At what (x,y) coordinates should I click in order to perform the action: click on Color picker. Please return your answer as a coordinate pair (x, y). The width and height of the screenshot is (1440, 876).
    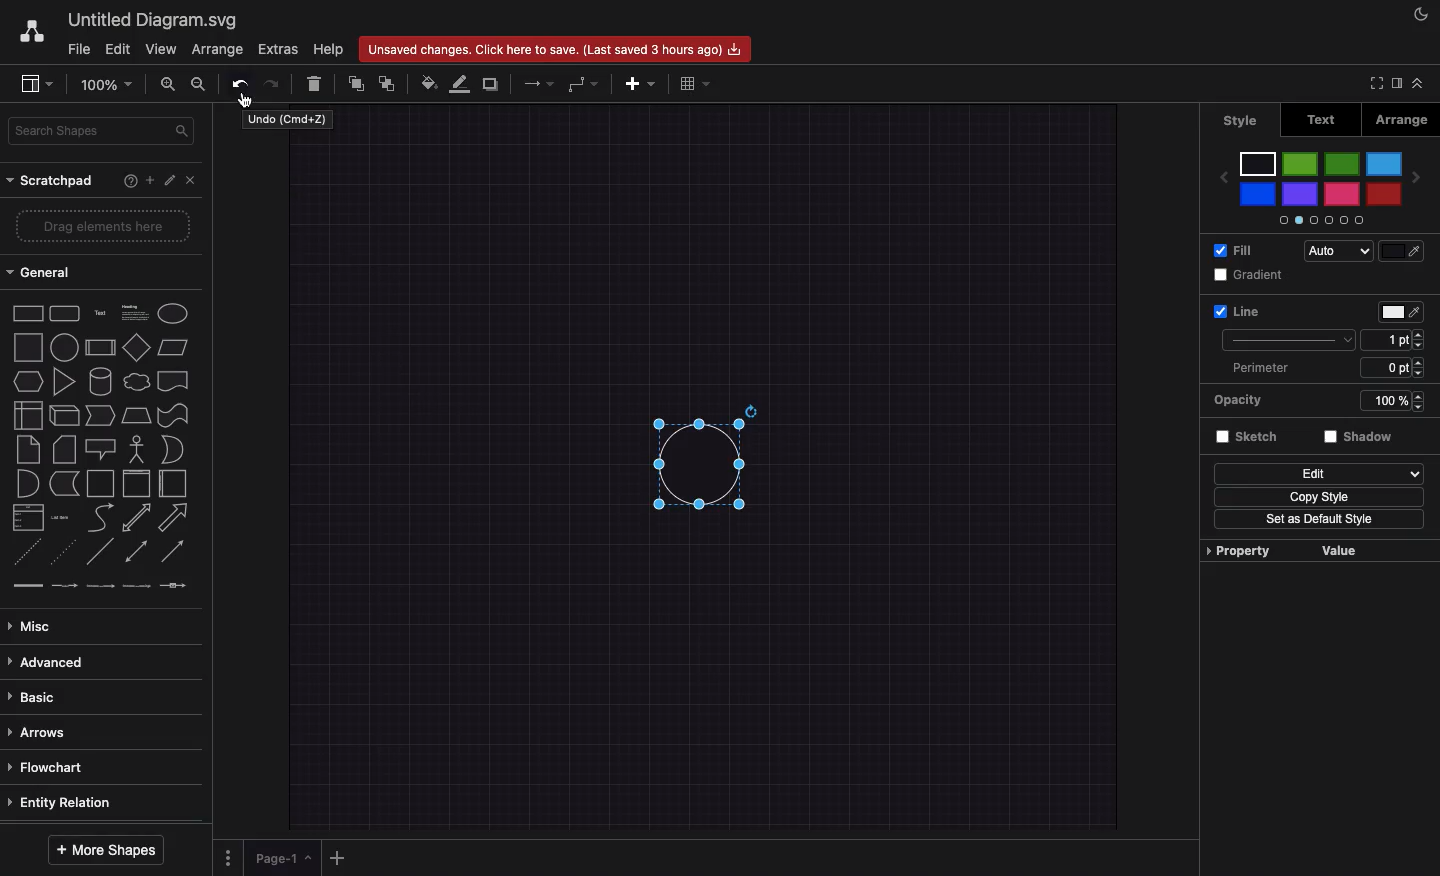
    Looking at the image, I should click on (1403, 254).